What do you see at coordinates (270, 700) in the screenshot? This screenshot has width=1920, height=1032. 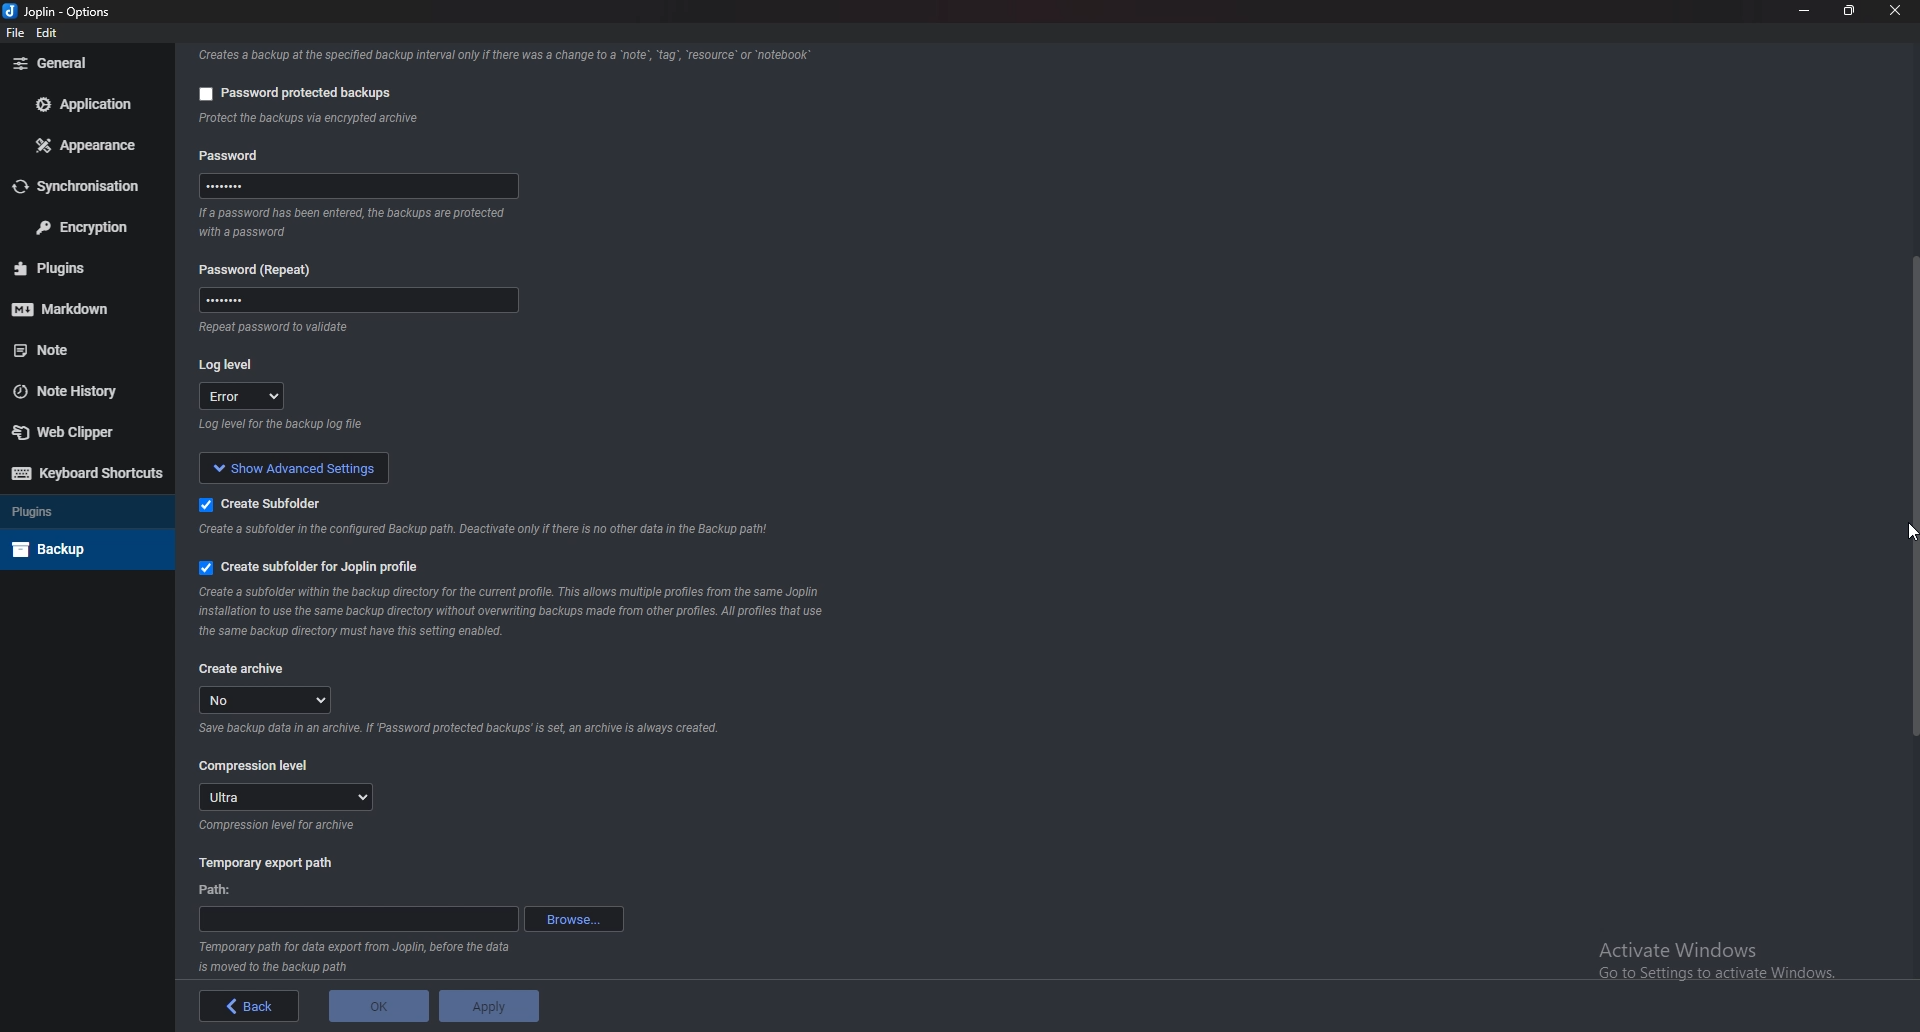 I see `no` at bounding box center [270, 700].